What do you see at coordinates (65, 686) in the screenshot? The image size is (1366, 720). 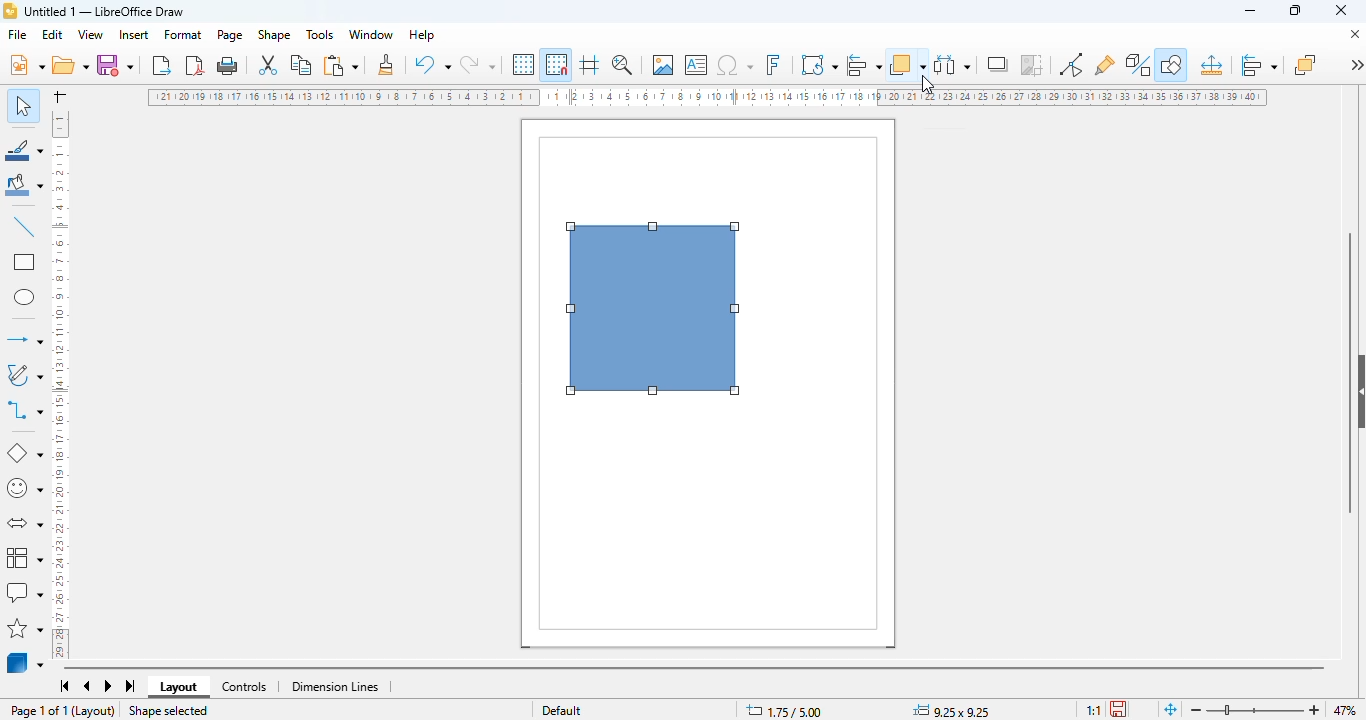 I see `scroll to first sheet` at bounding box center [65, 686].